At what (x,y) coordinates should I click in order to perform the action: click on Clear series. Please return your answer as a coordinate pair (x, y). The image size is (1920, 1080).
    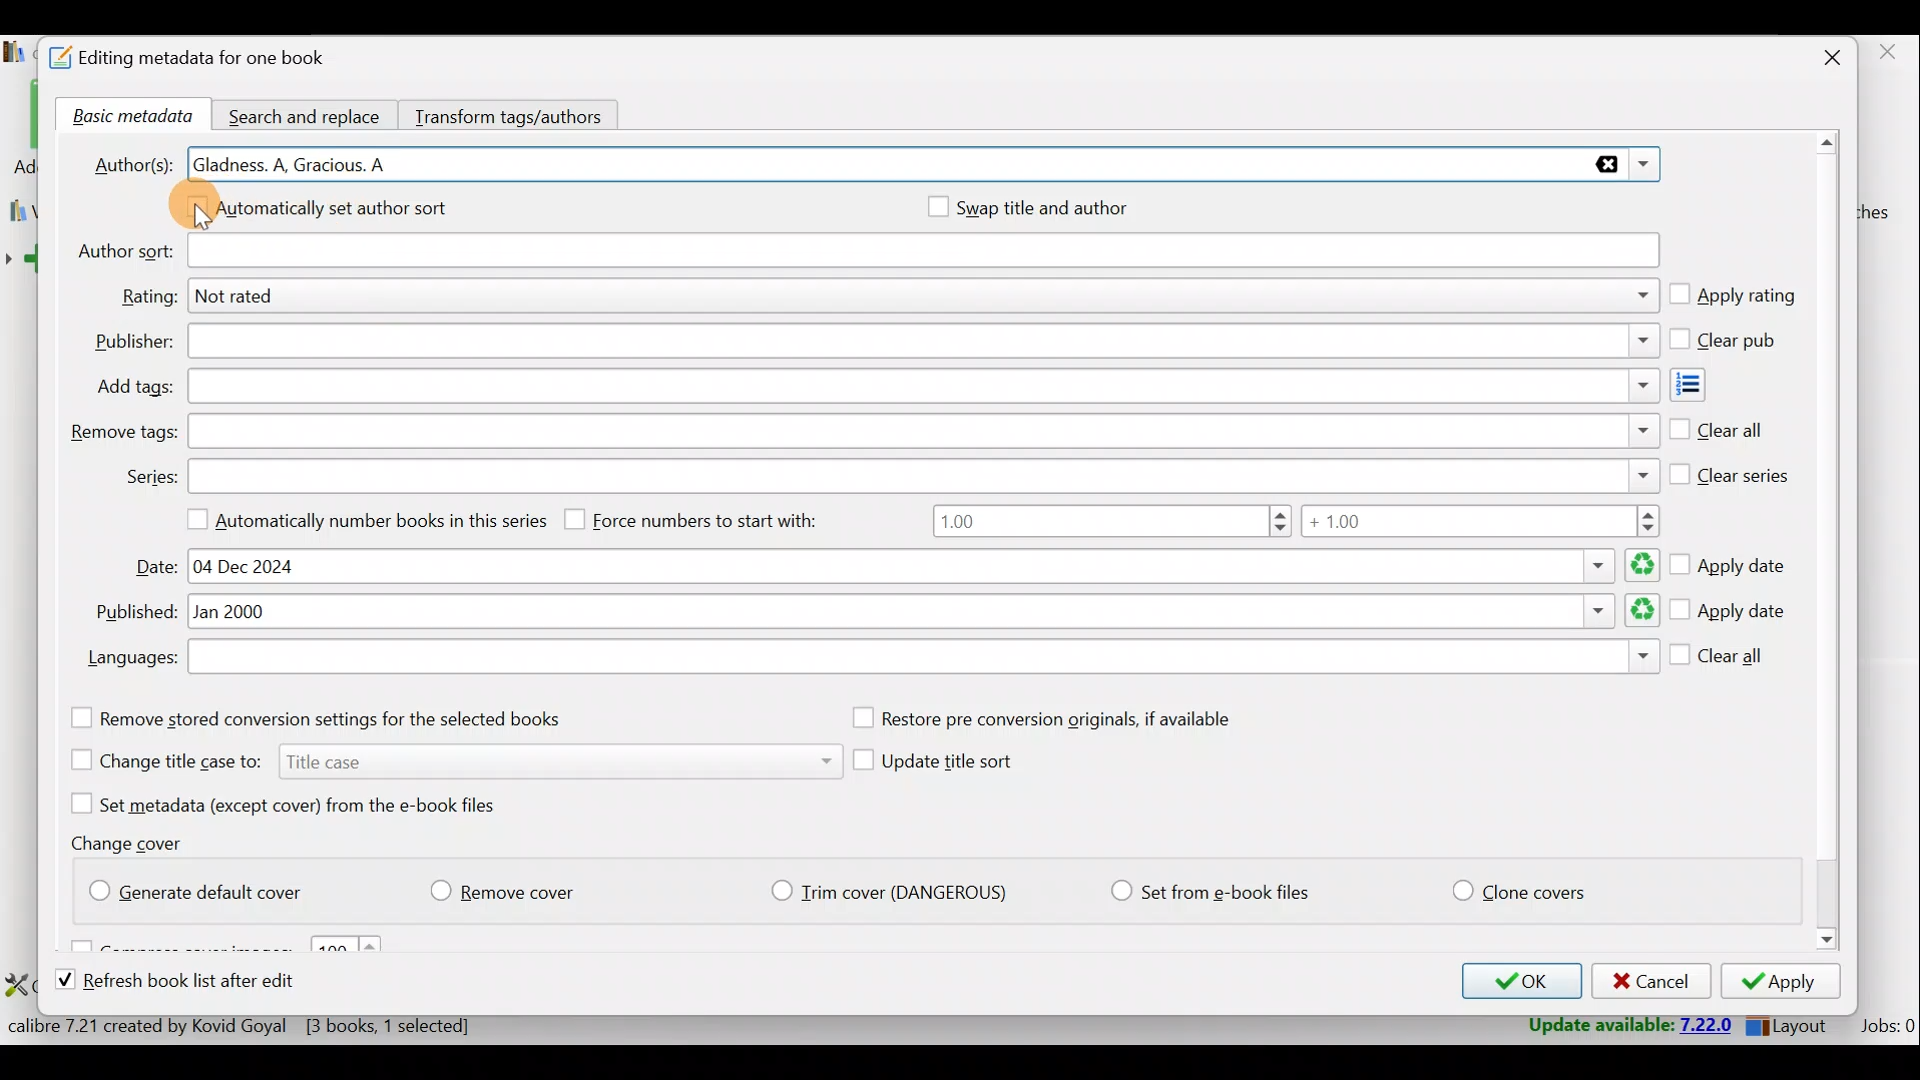
    Looking at the image, I should click on (1731, 471).